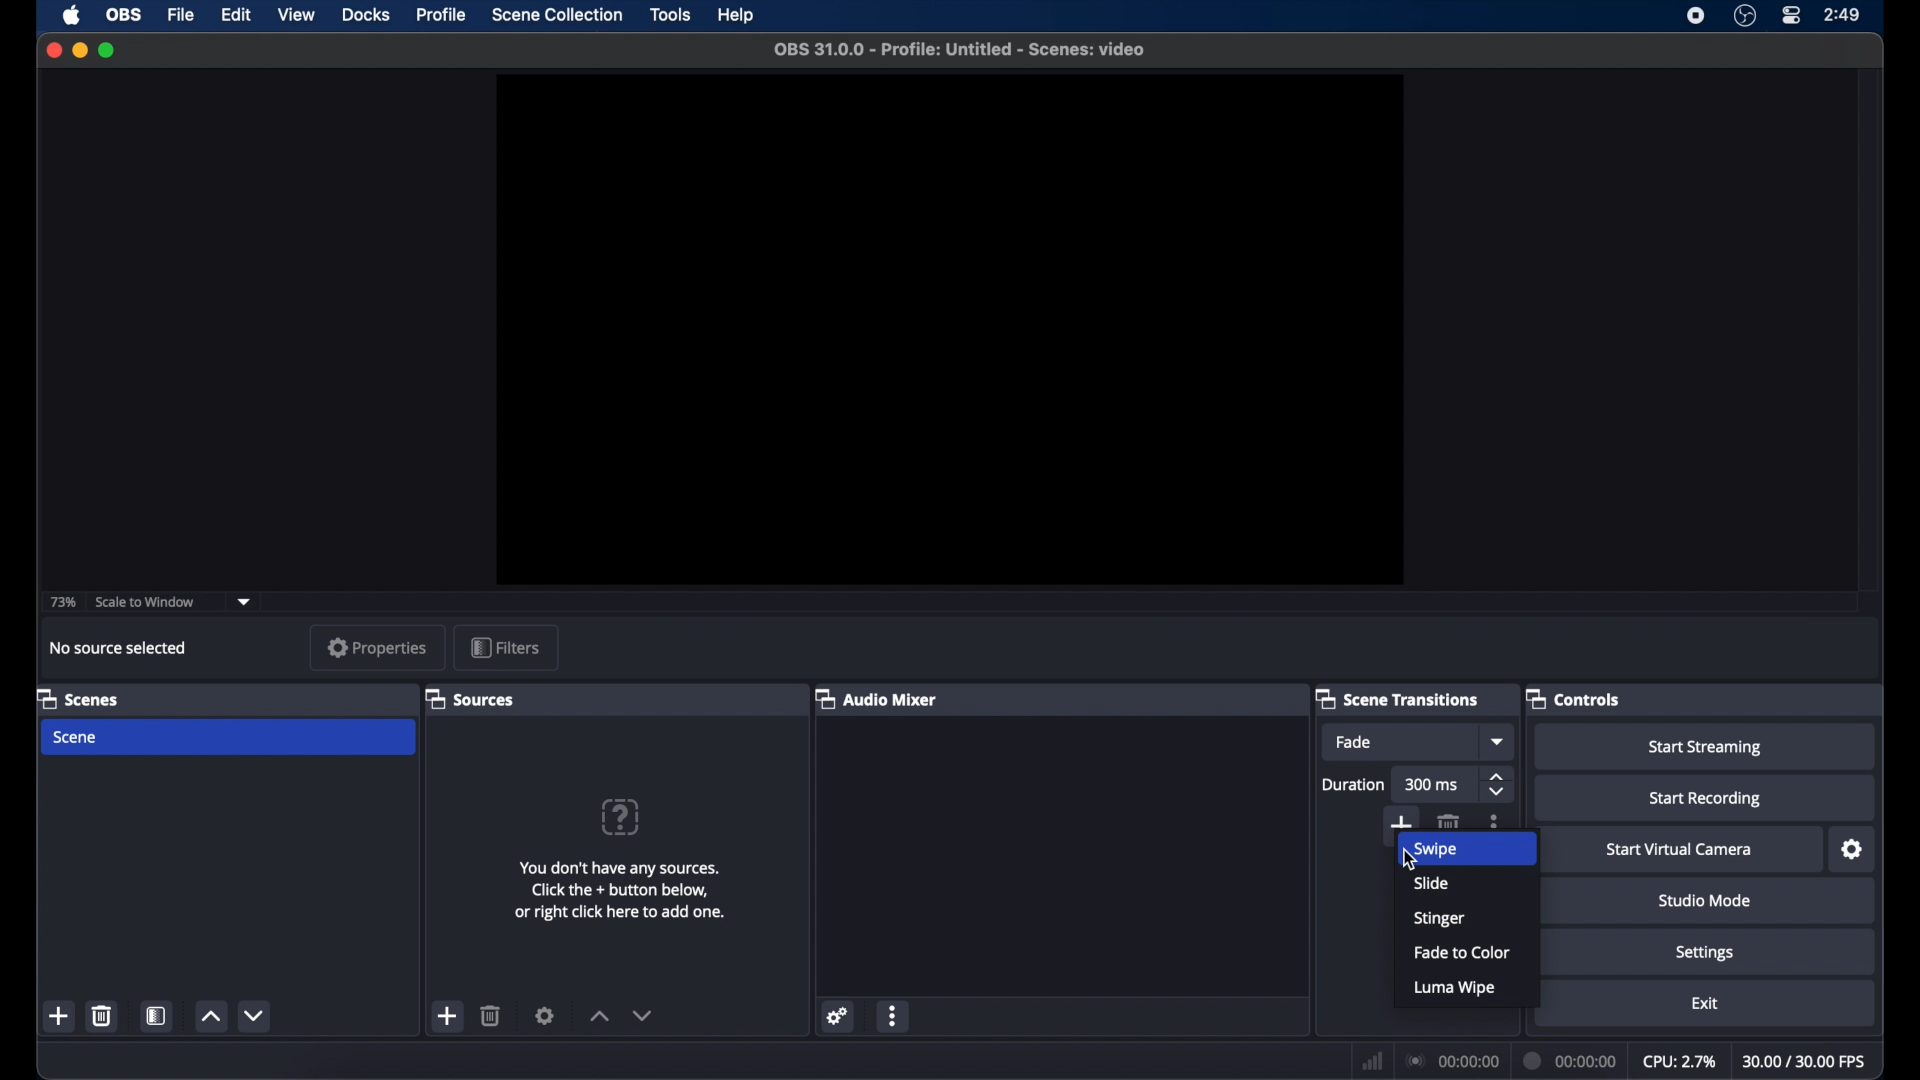 This screenshot has width=1920, height=1080. What do you see at coordinates (877, 698) in the screenshot?
I see `audio mixer` at bounding box center [877, 698].